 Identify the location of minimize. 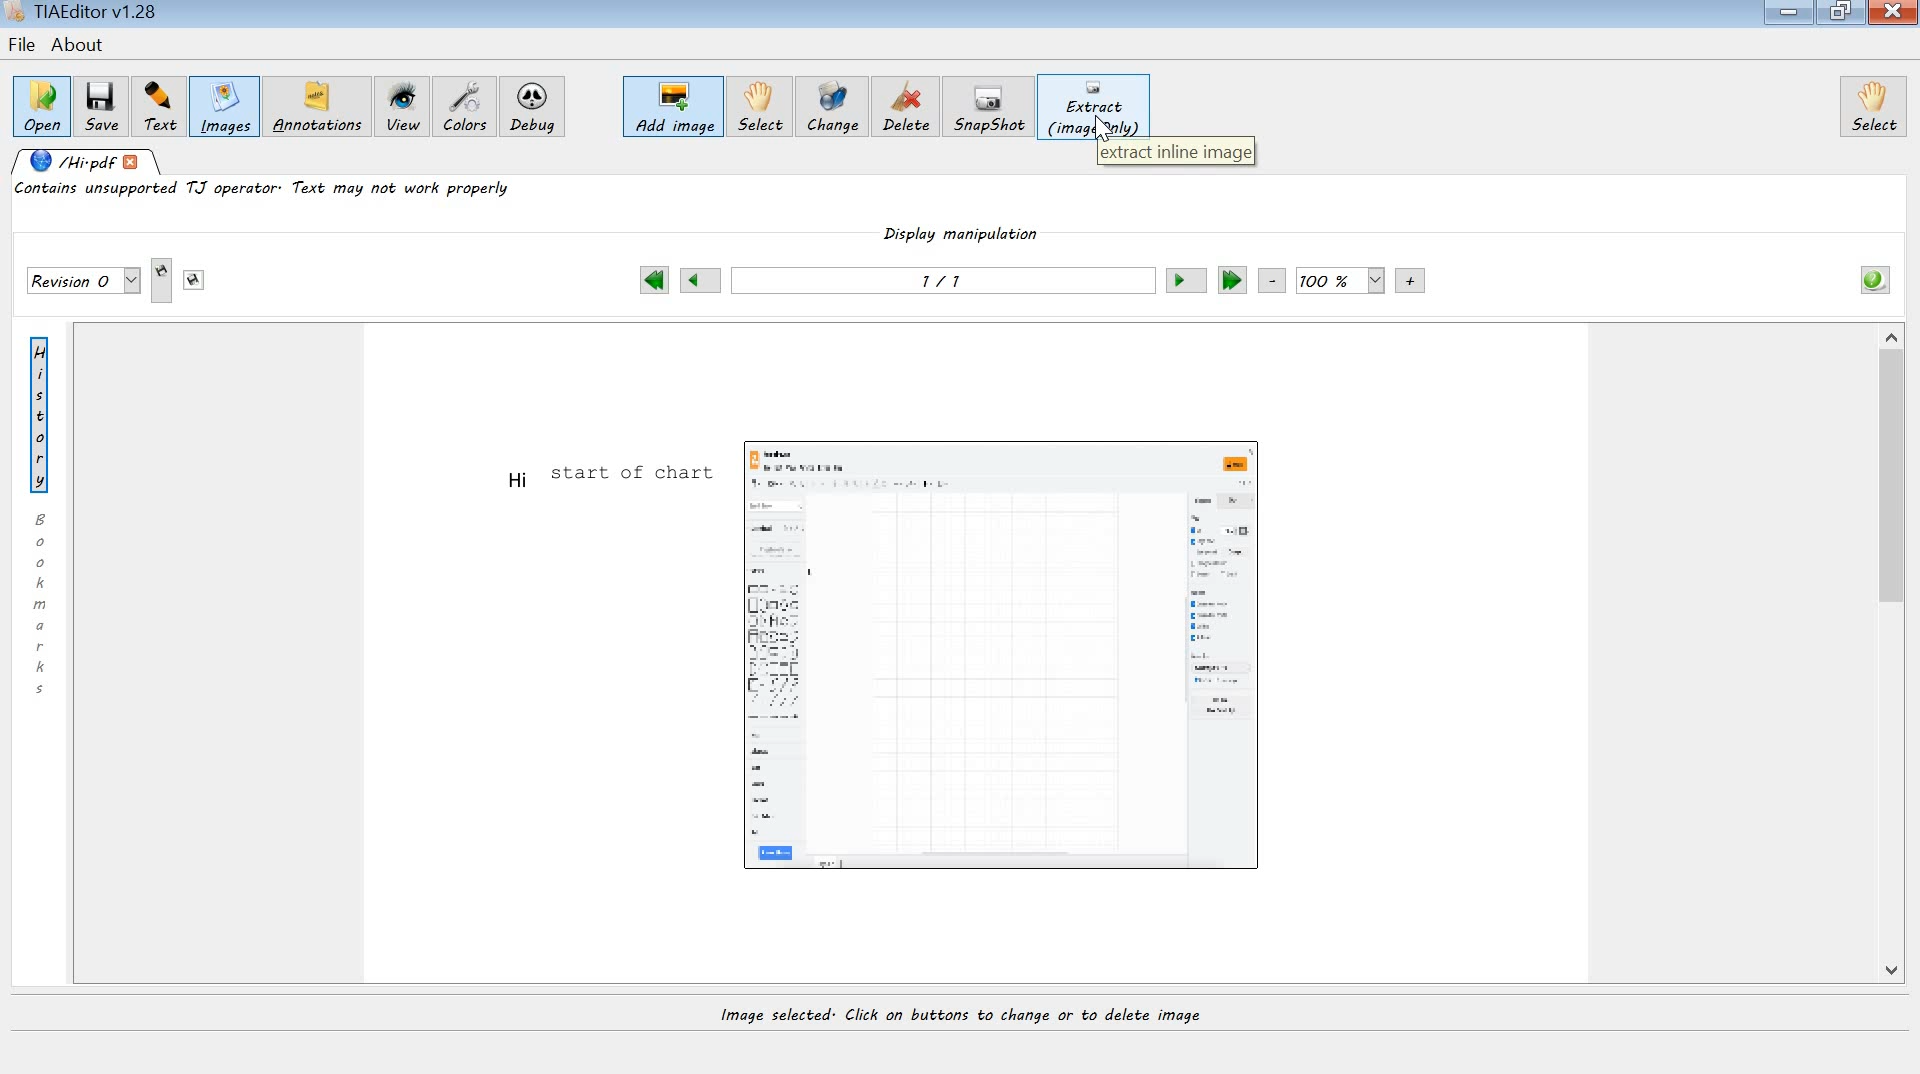
(1791, 14).